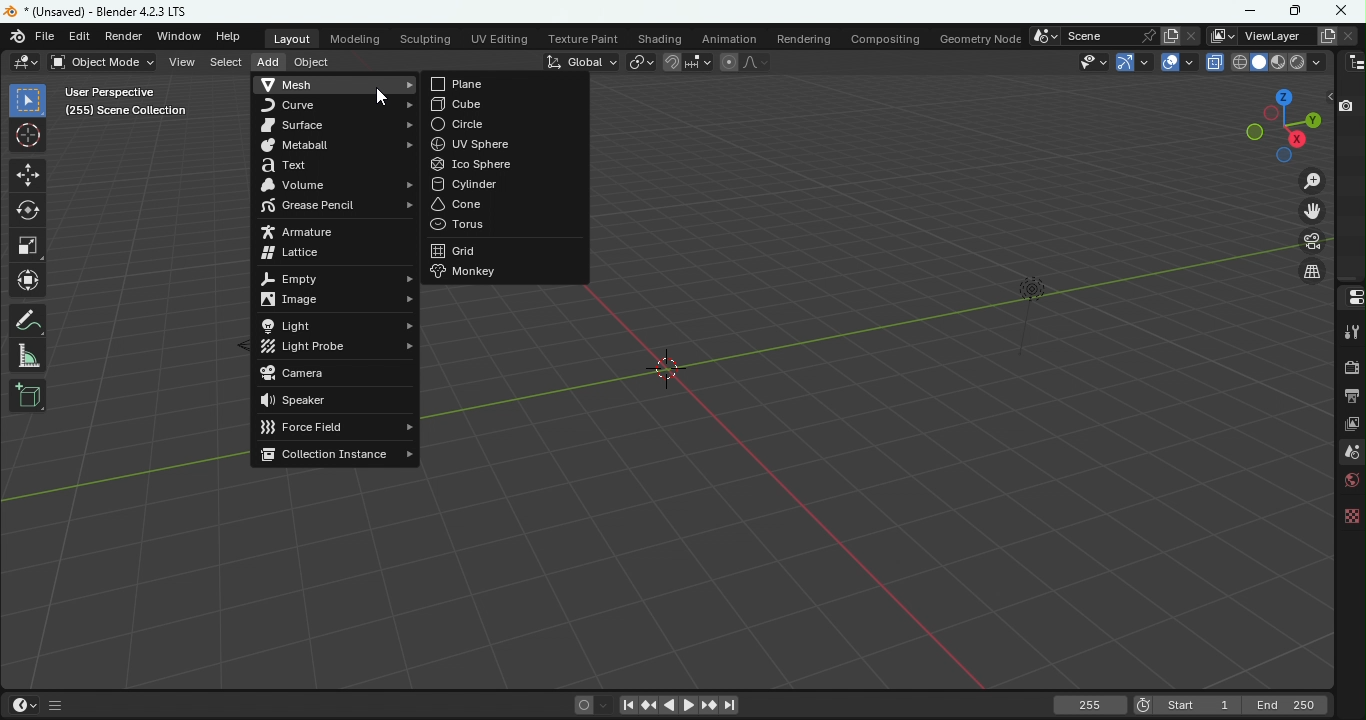  I want to click on Metaball, so click(339, 146).